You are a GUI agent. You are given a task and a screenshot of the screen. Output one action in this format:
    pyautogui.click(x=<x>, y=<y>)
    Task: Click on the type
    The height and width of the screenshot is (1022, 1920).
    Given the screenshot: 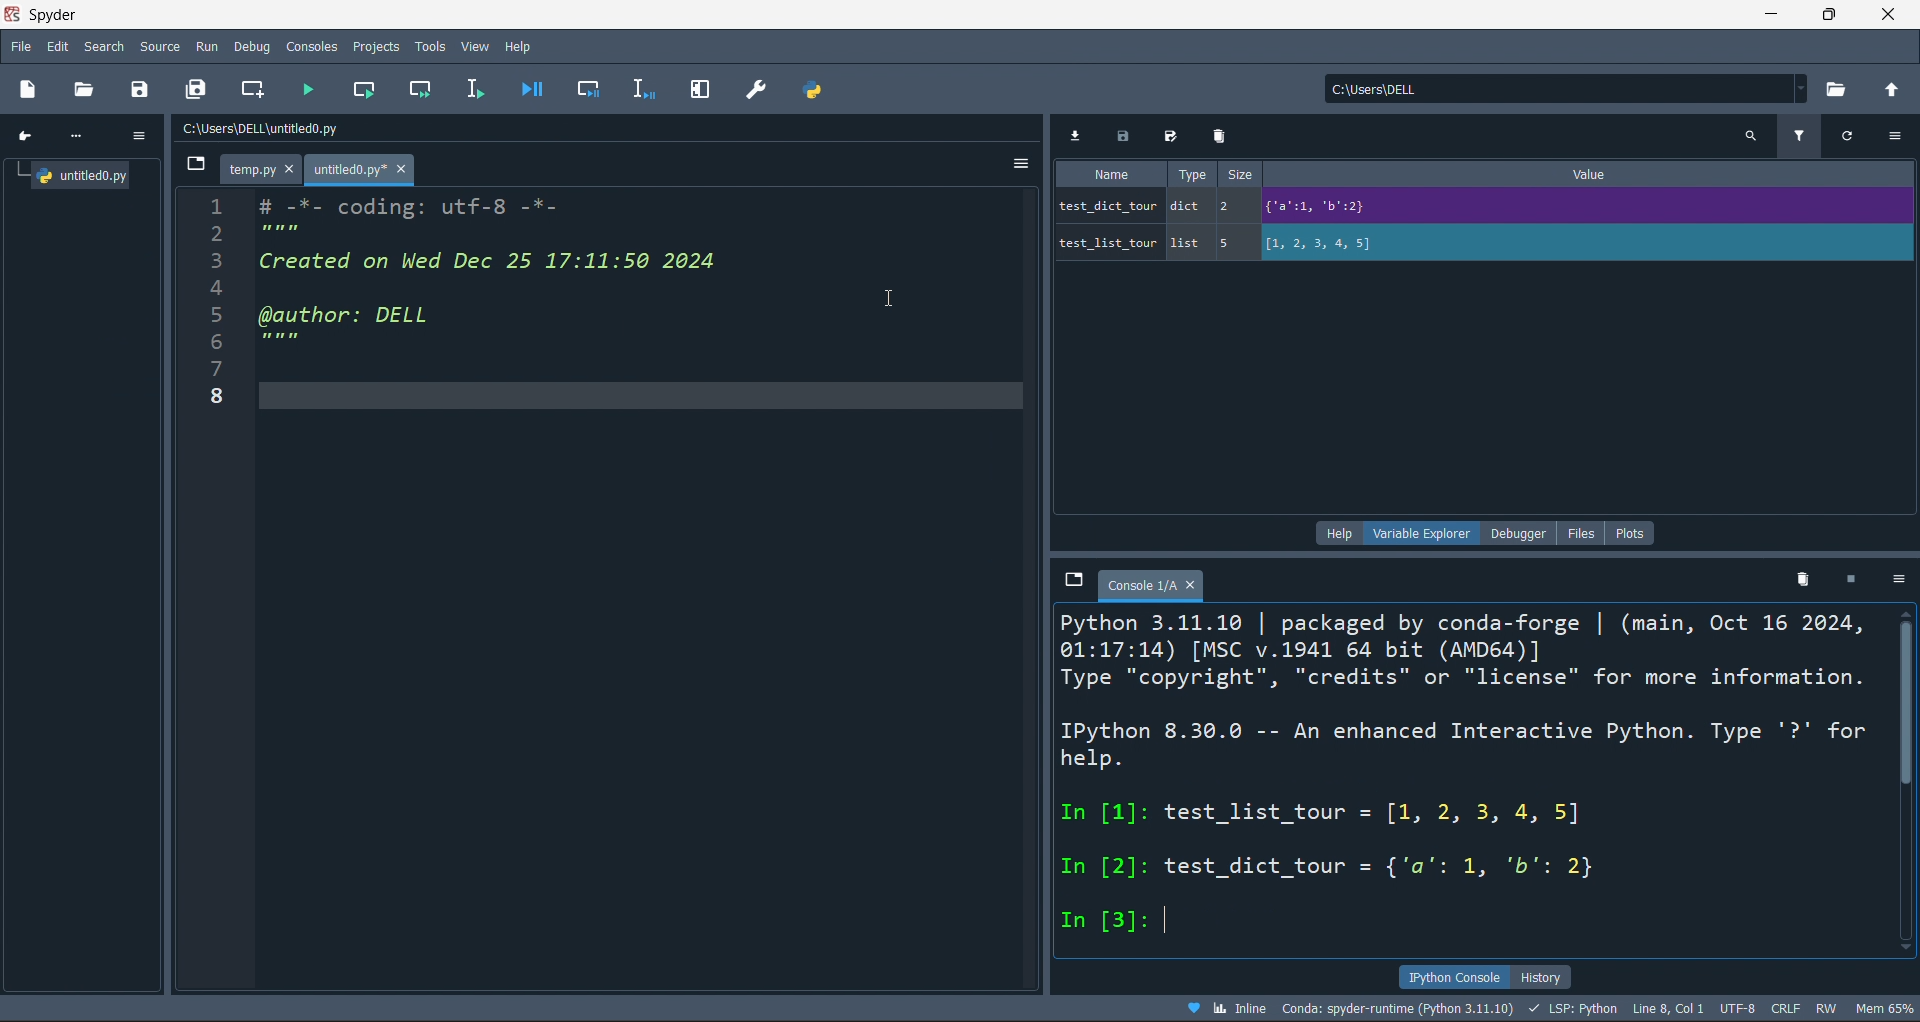 What is the action you would take?
    pyautogui.click(x=1195, y=174)
    